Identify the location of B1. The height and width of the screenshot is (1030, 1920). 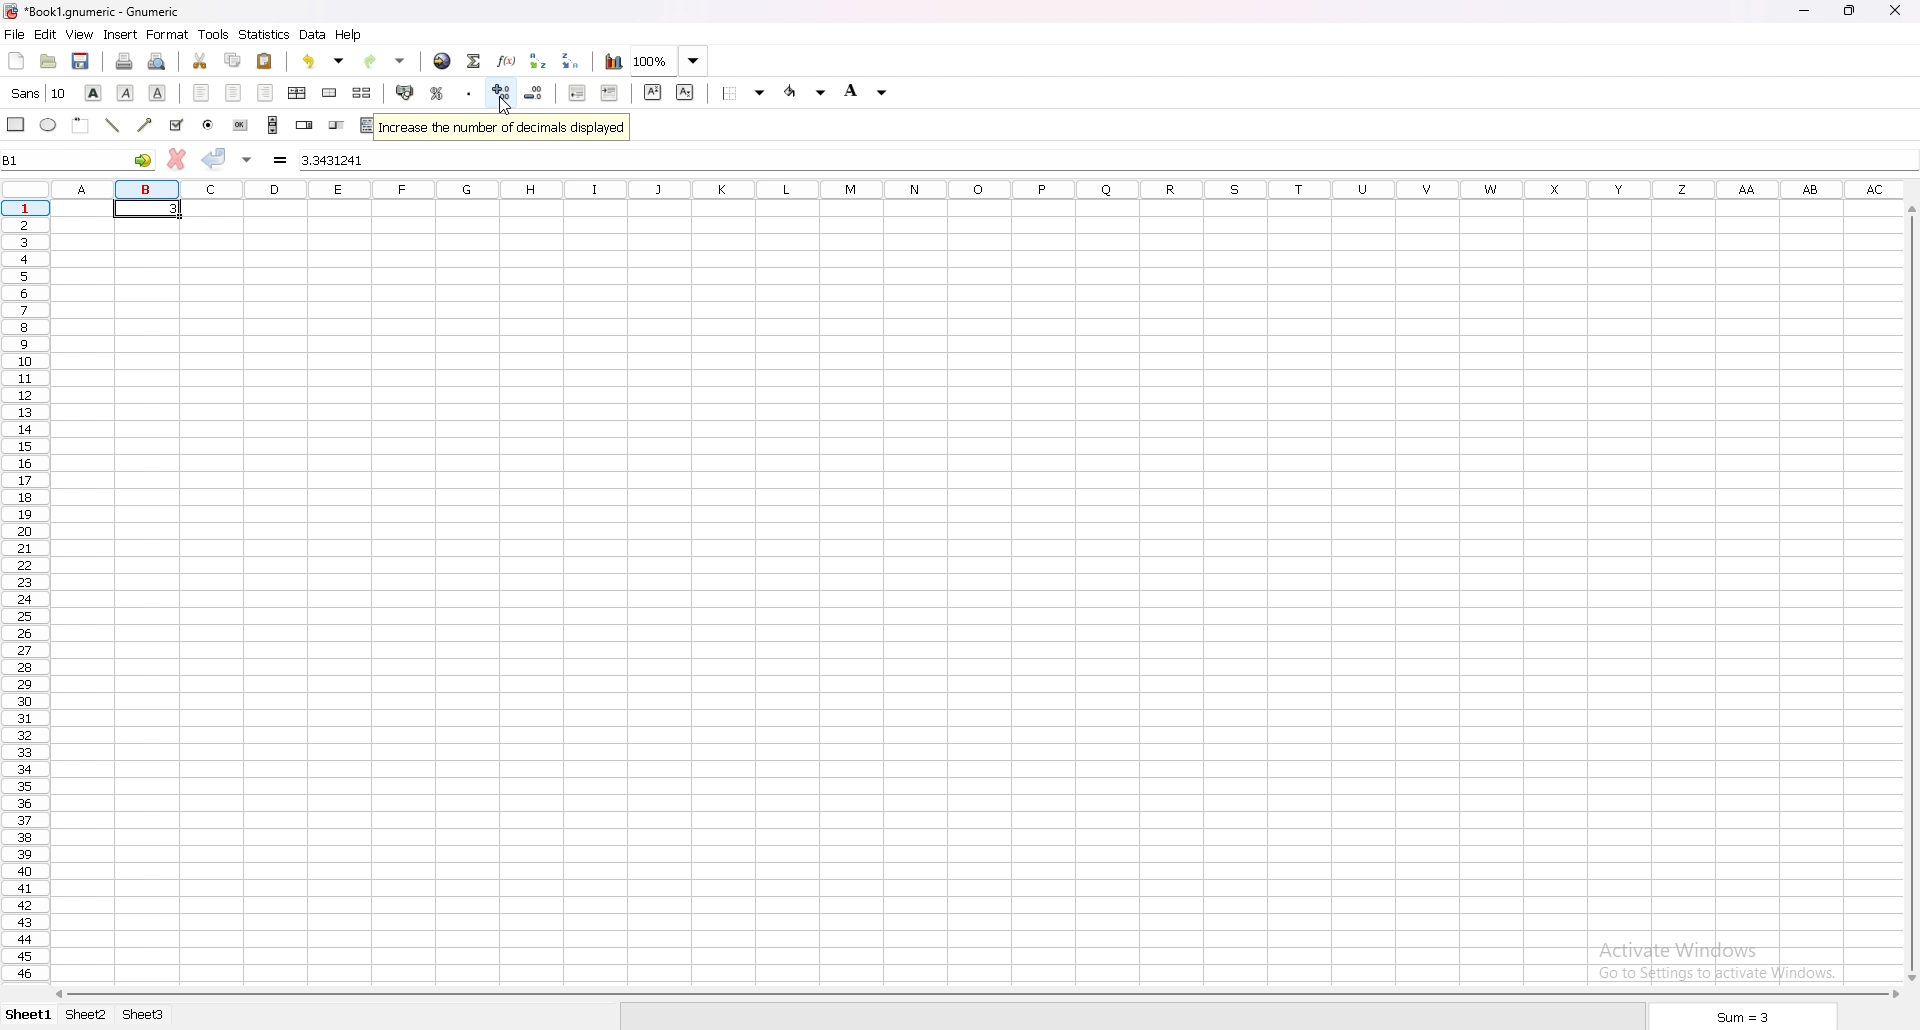
(79, 161).